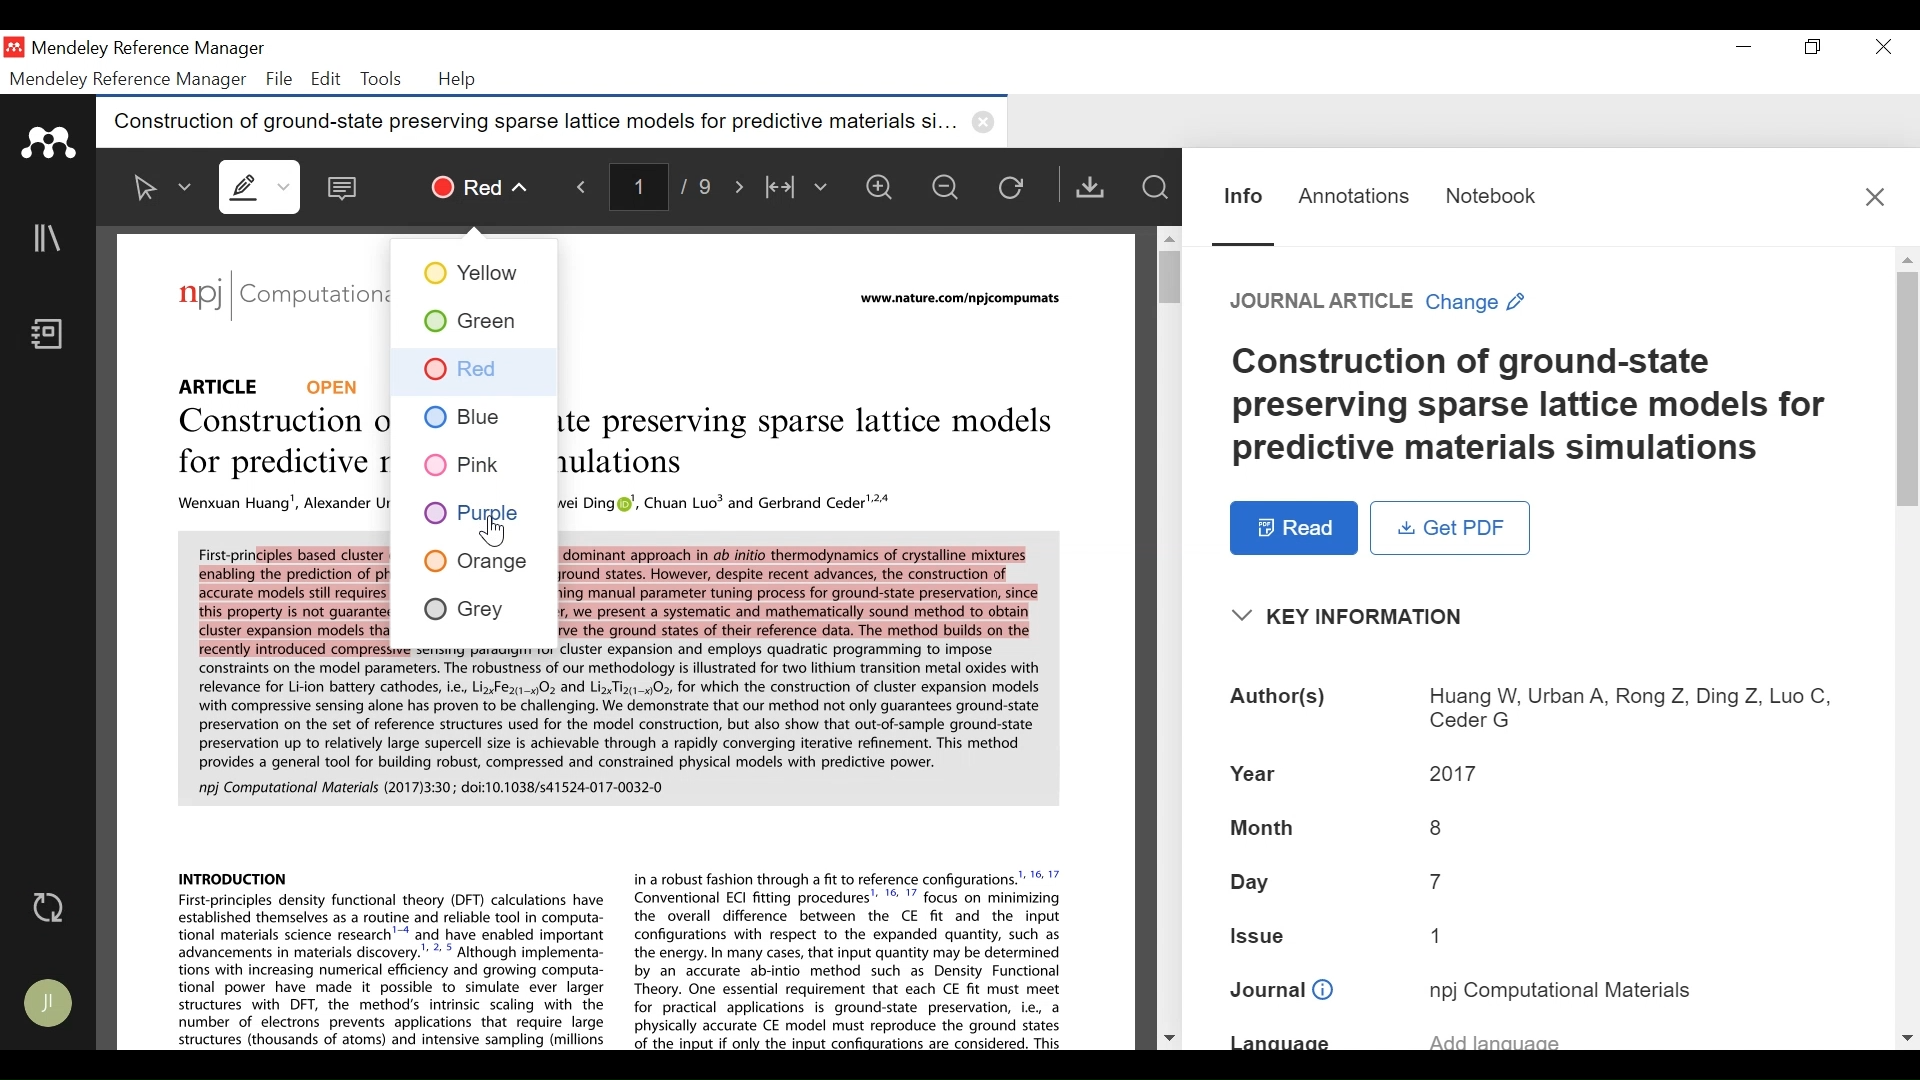  What do you see at coordinates (338, 385) in the screenshot?
I see `Open` at bounding box center [338, 385].